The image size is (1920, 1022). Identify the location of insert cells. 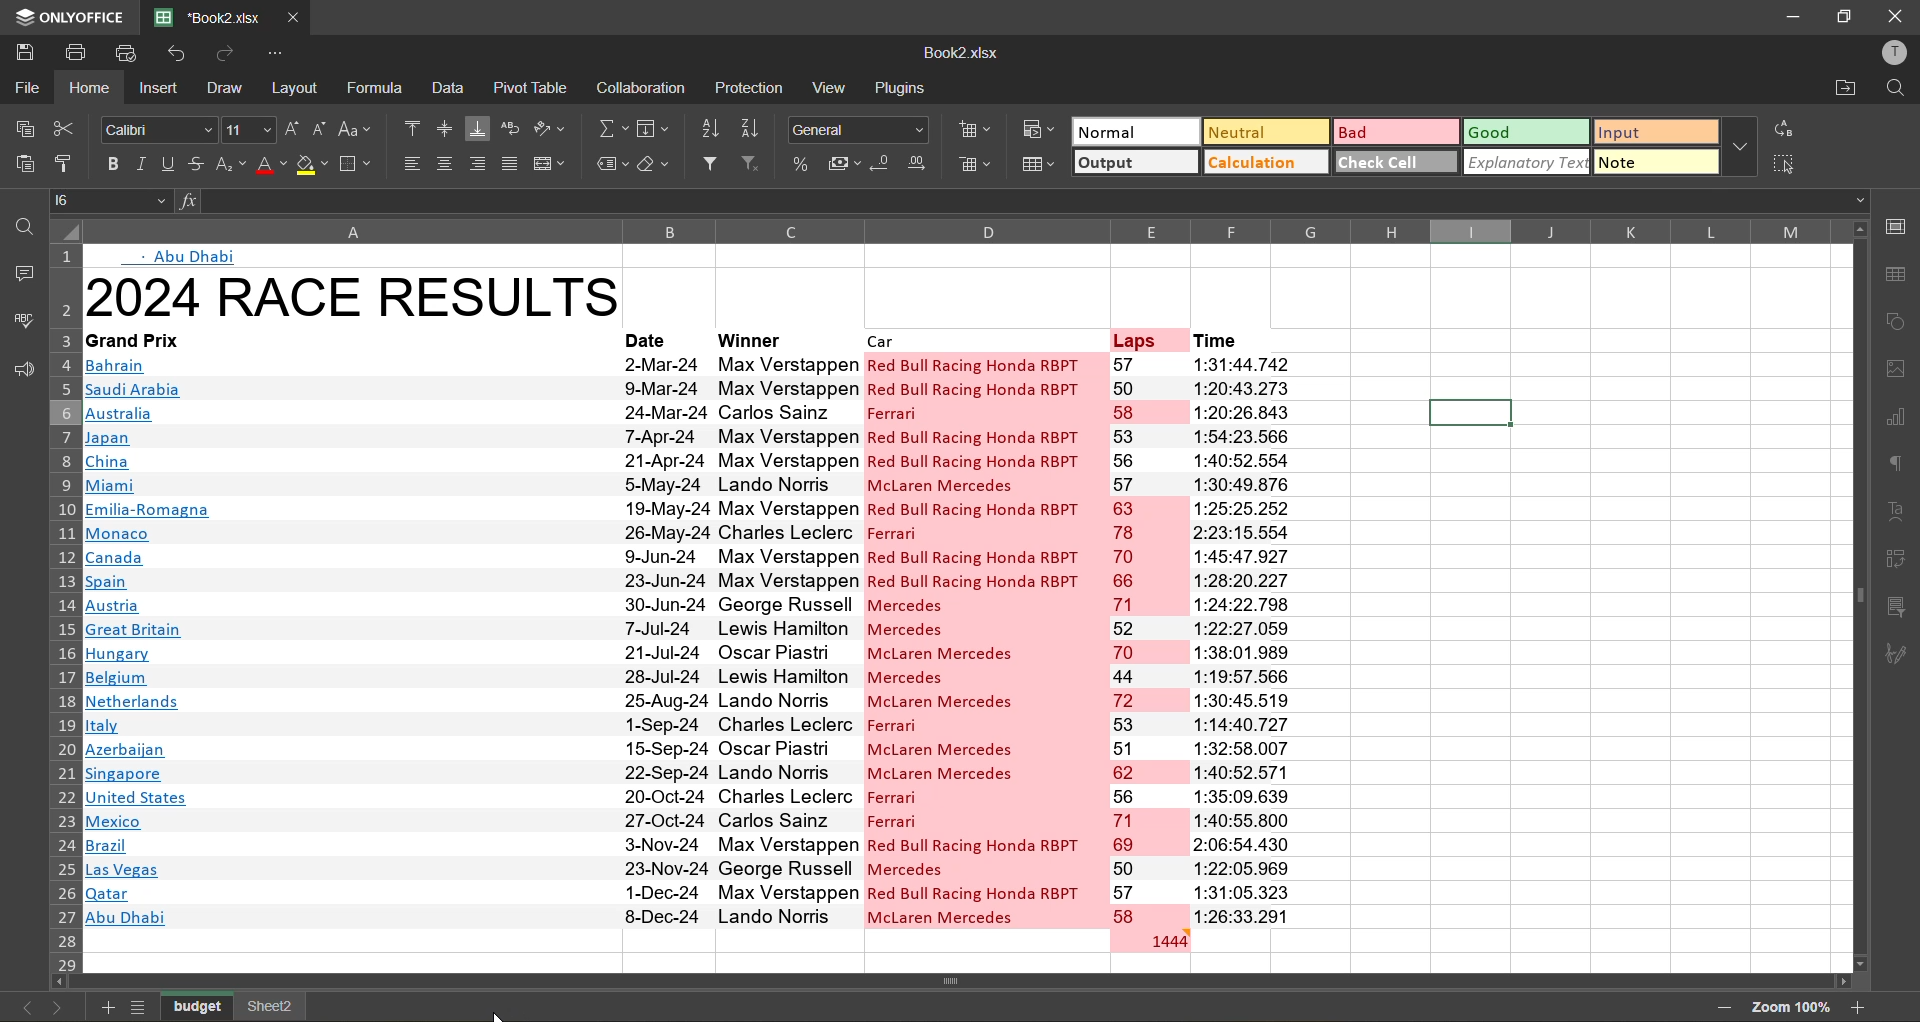
(975, 131).